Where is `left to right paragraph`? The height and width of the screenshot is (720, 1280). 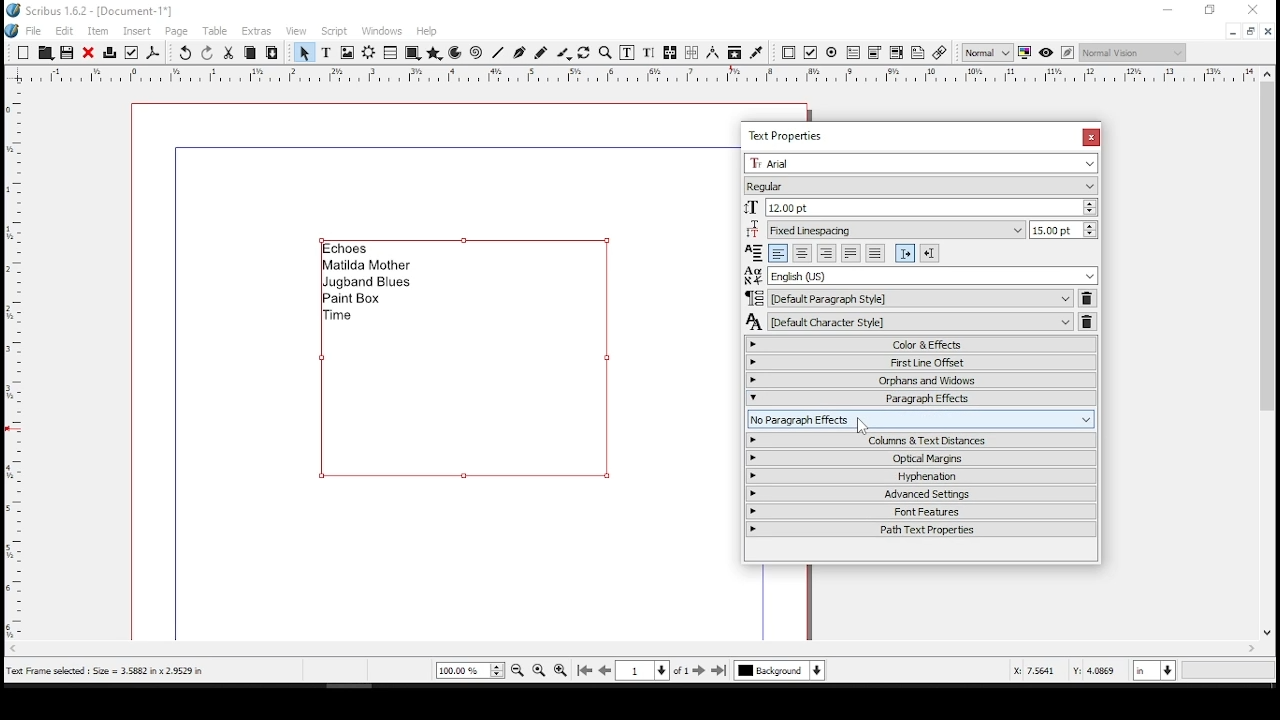 left to right paragraph is located at coordinates (906, 253).